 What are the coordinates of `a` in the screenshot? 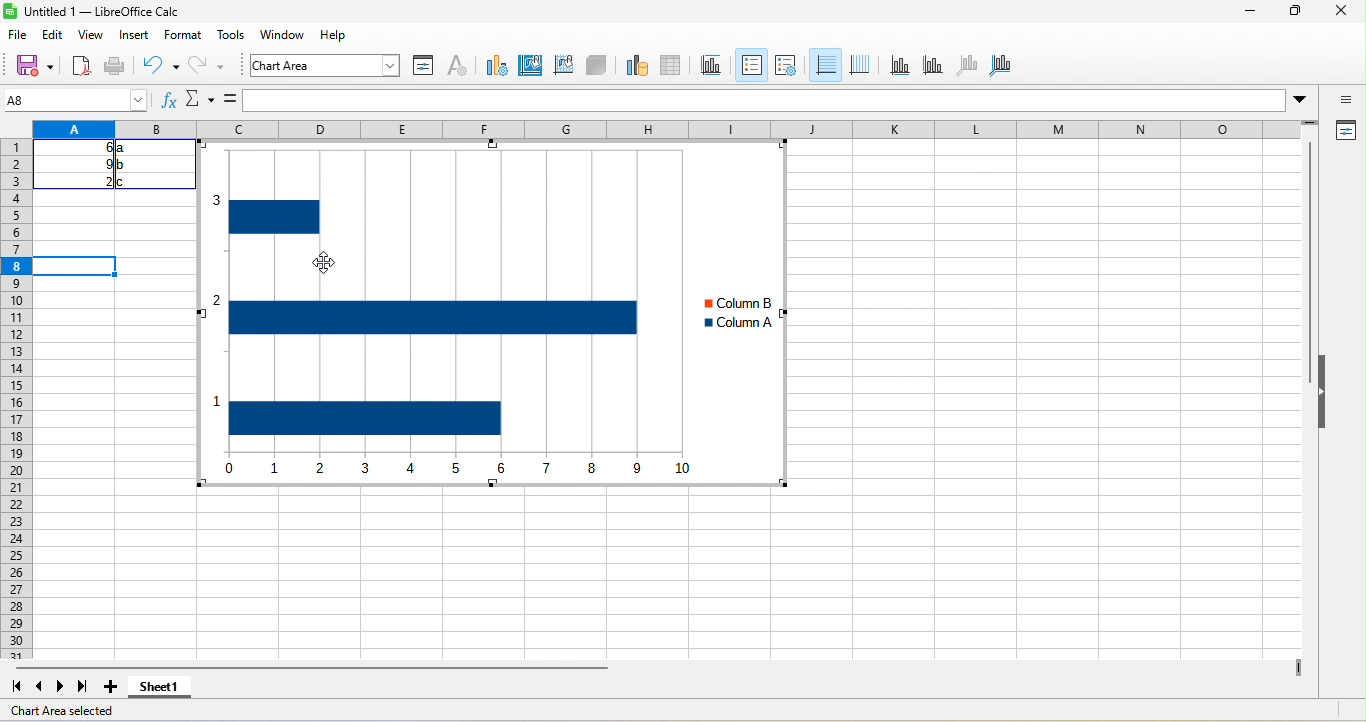 It's located at (123, 150).